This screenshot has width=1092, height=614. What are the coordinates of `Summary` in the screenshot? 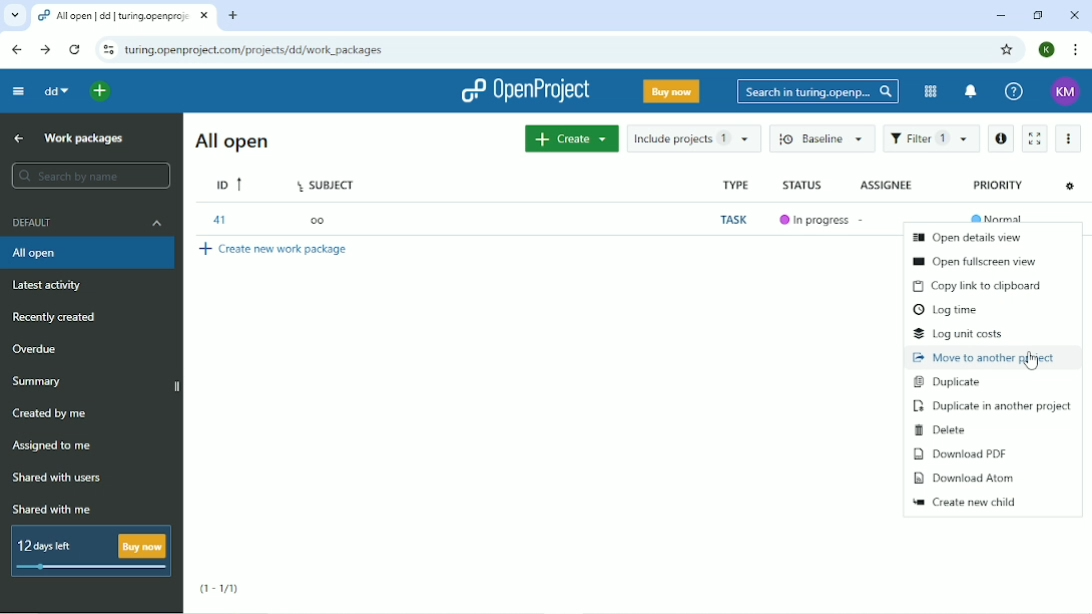 It's located at (40, 381).